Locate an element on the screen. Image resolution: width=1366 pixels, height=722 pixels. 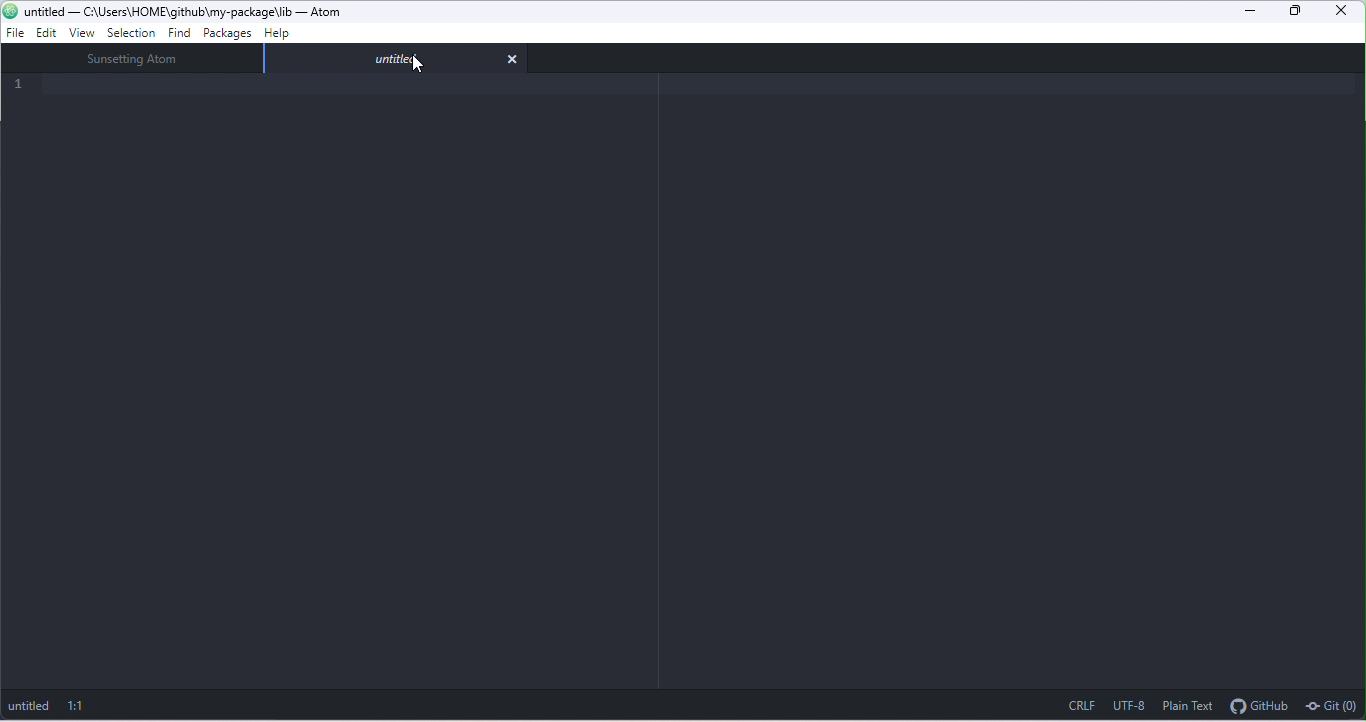
view is located at coordinates (85, 33).